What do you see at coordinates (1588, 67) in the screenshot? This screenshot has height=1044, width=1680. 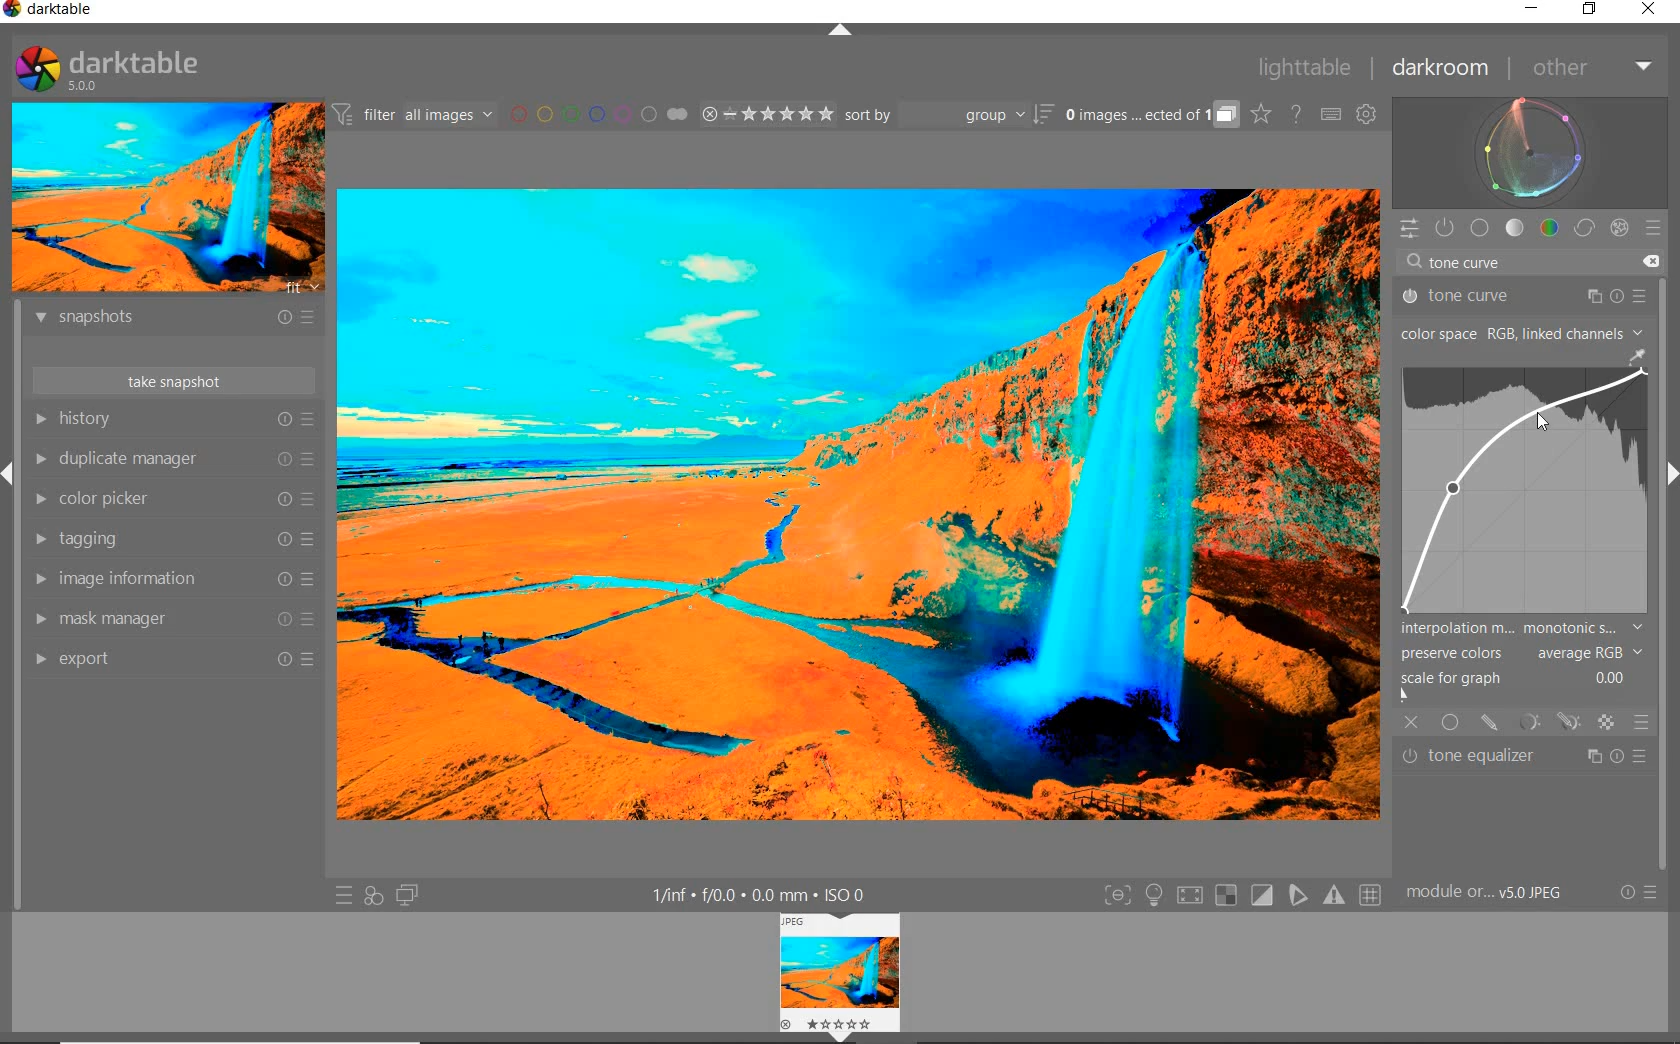 I see `other` at bounding box center [1588, 67].